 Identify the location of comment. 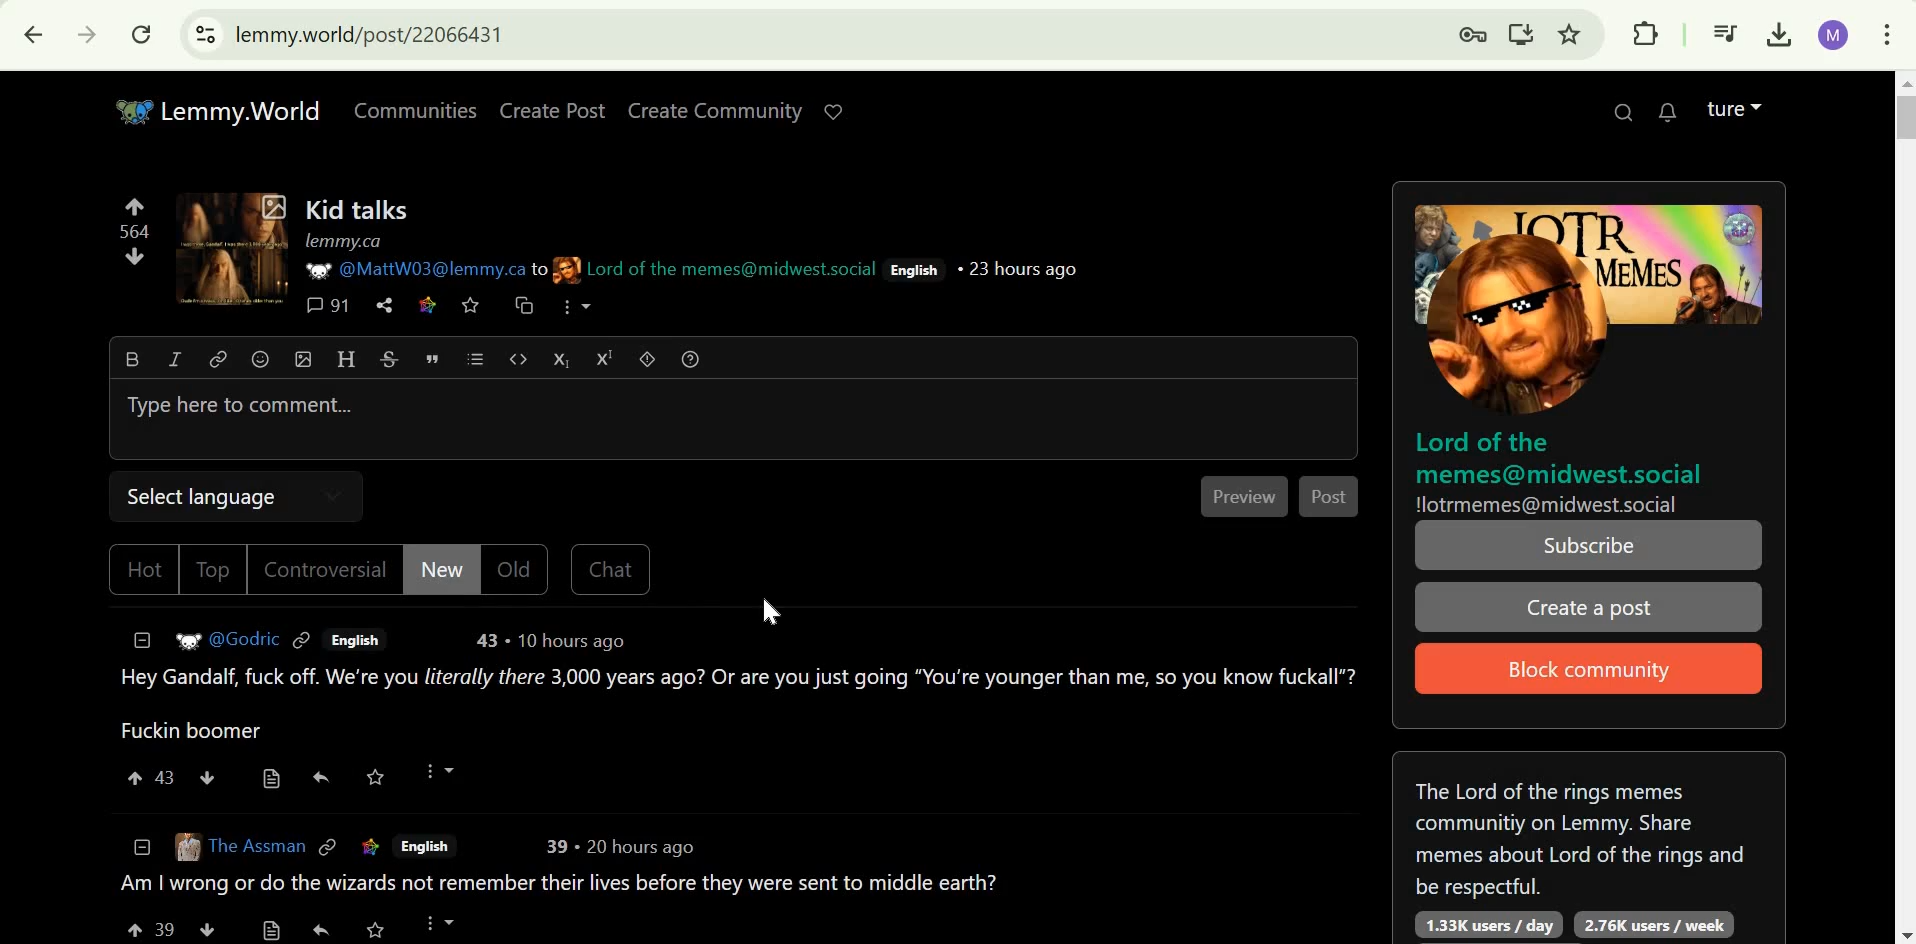
(725, 905).